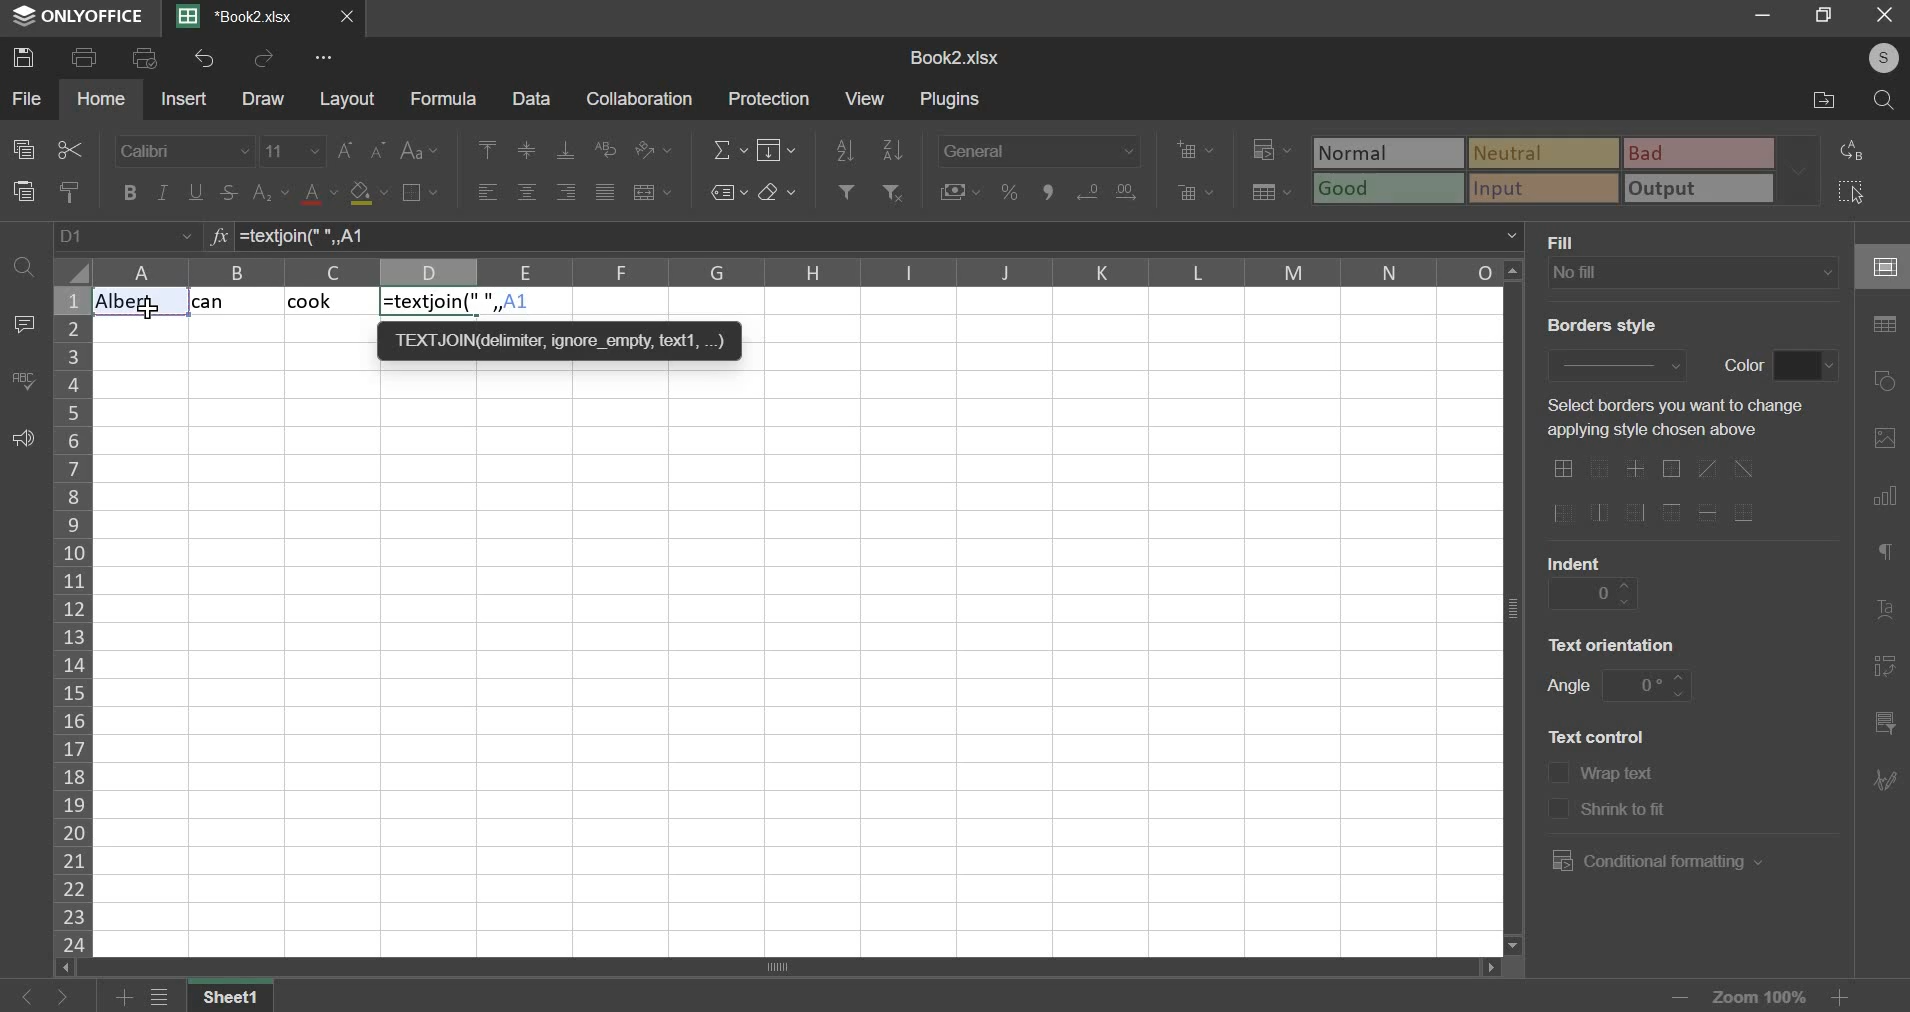 The width and height of the screenshot is (1910, 1012). What do you see at coordinates (1693, 273) in the screenshot?
I see `fill type` at bounding box center [1693, 273].